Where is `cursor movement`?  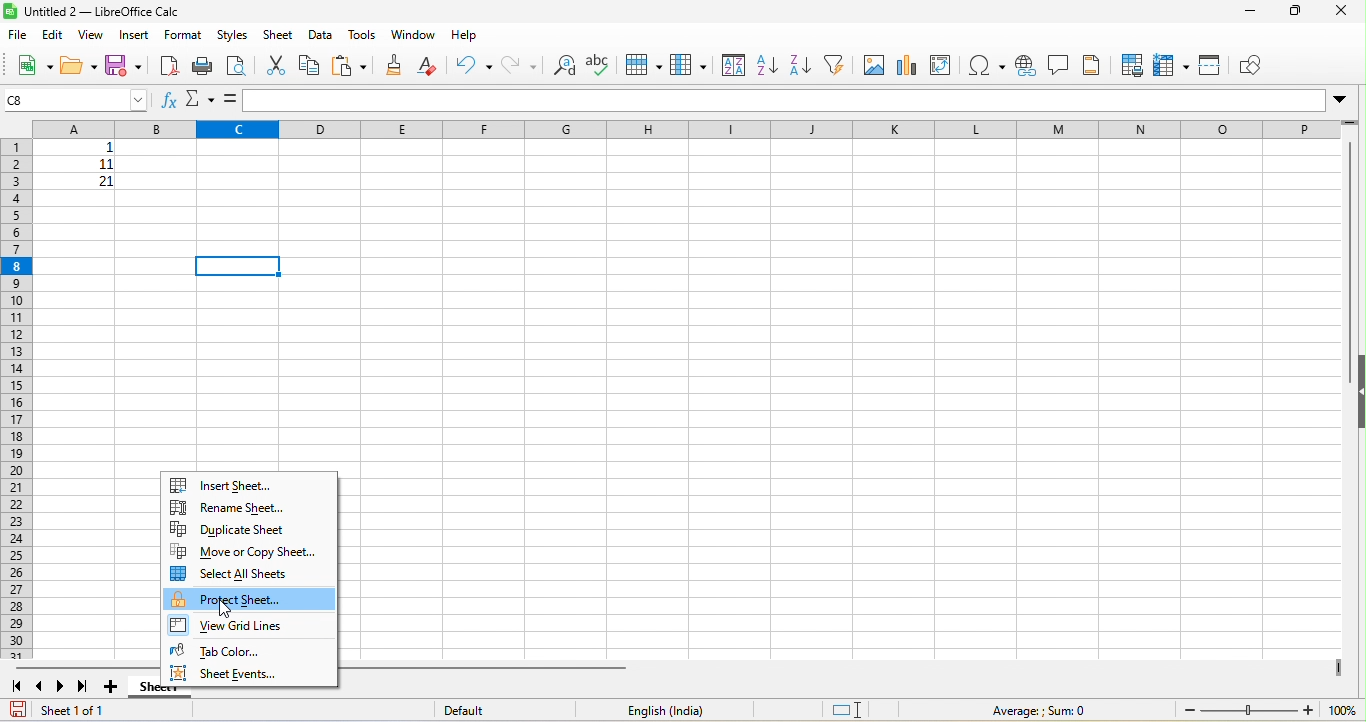
cursor movement is located at coordinates (225, 607).